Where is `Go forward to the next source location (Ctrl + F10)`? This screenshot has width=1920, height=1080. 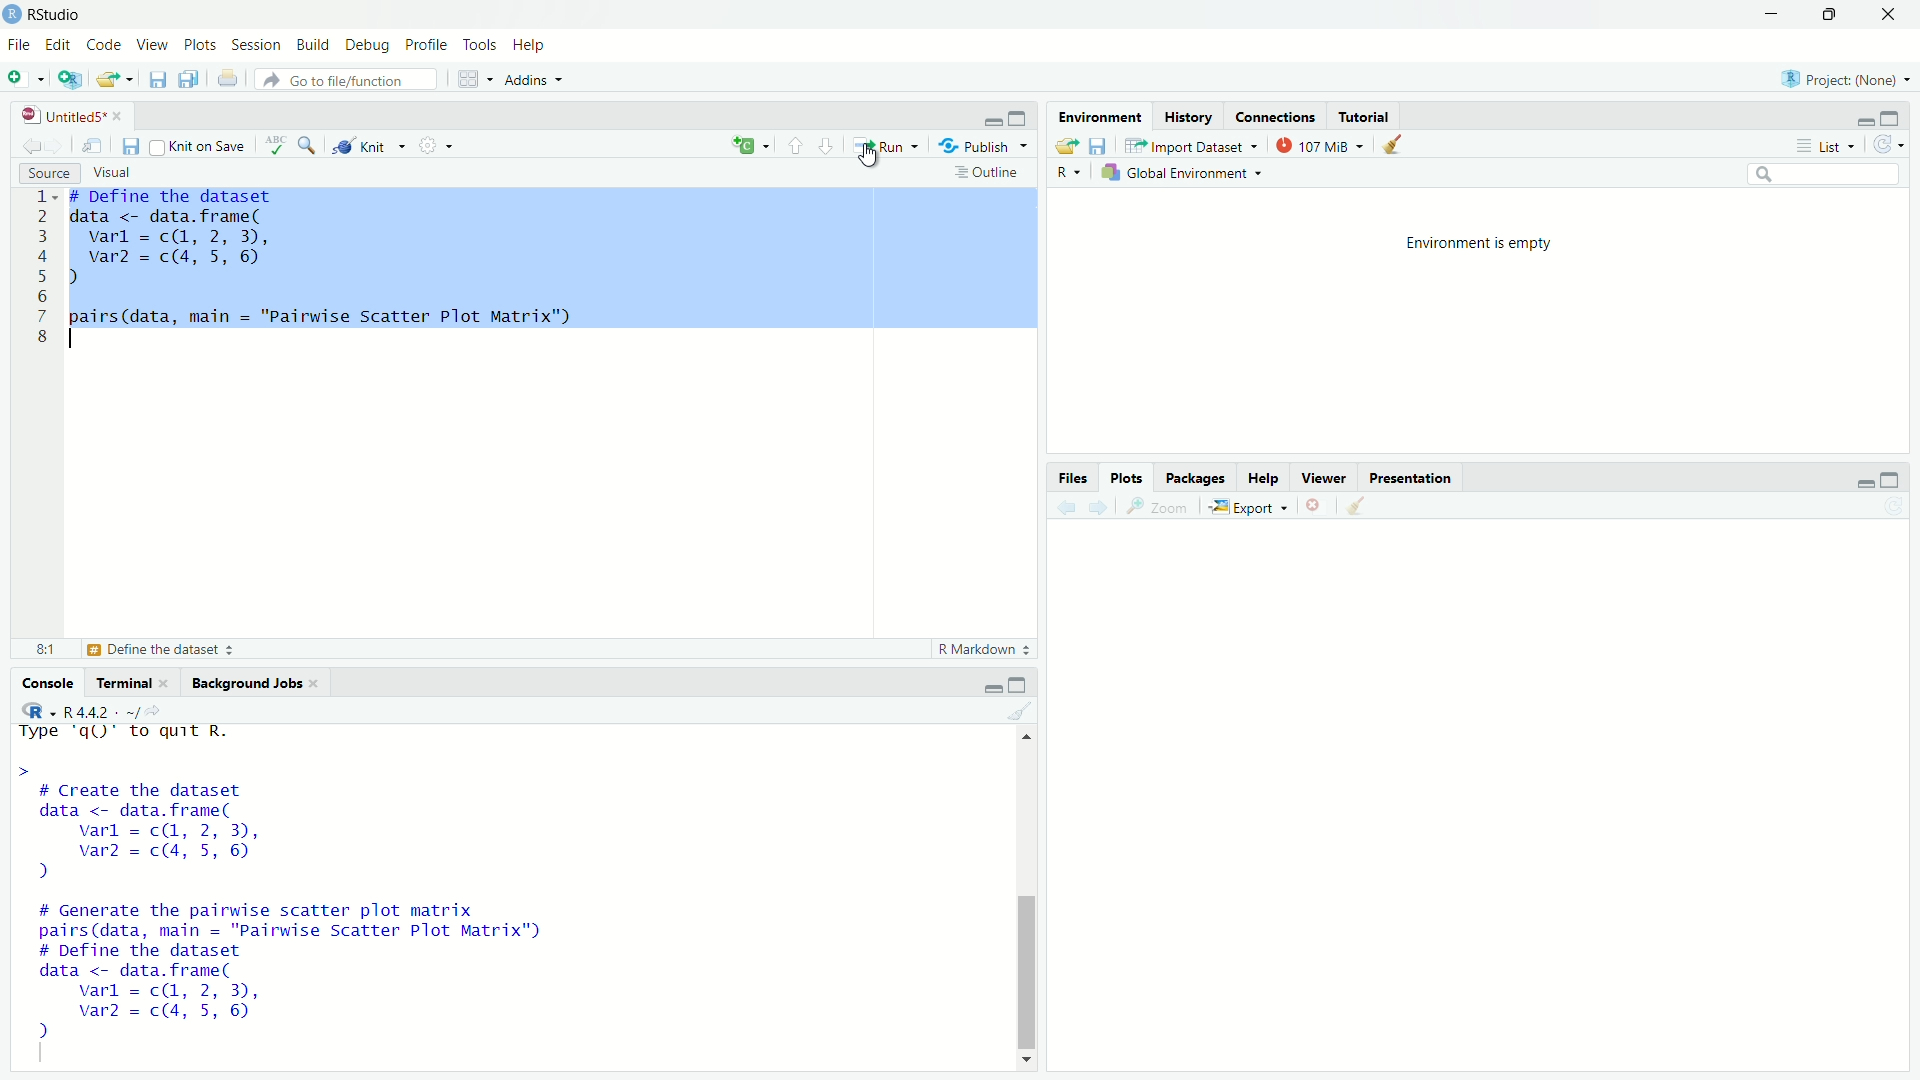 Go forward to the next source location (Ctrl + F10) is located at coordinates (1094, 505).